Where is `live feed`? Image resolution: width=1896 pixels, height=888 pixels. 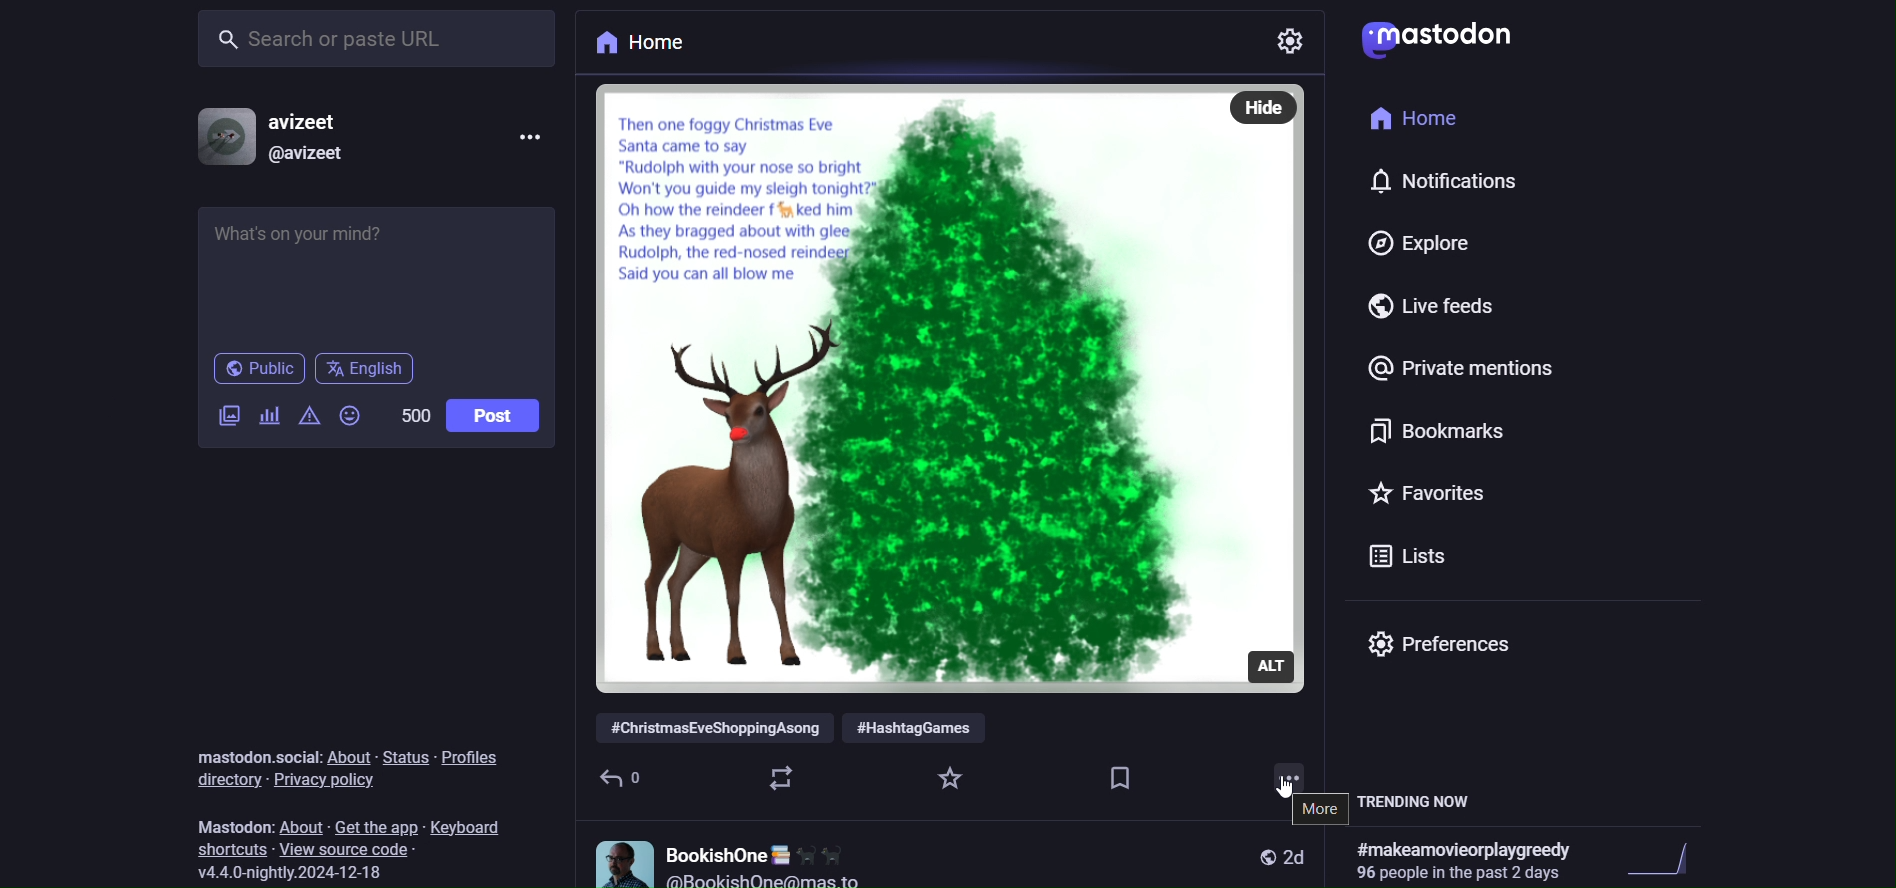 live feed is located at coordinates (1434, 307).